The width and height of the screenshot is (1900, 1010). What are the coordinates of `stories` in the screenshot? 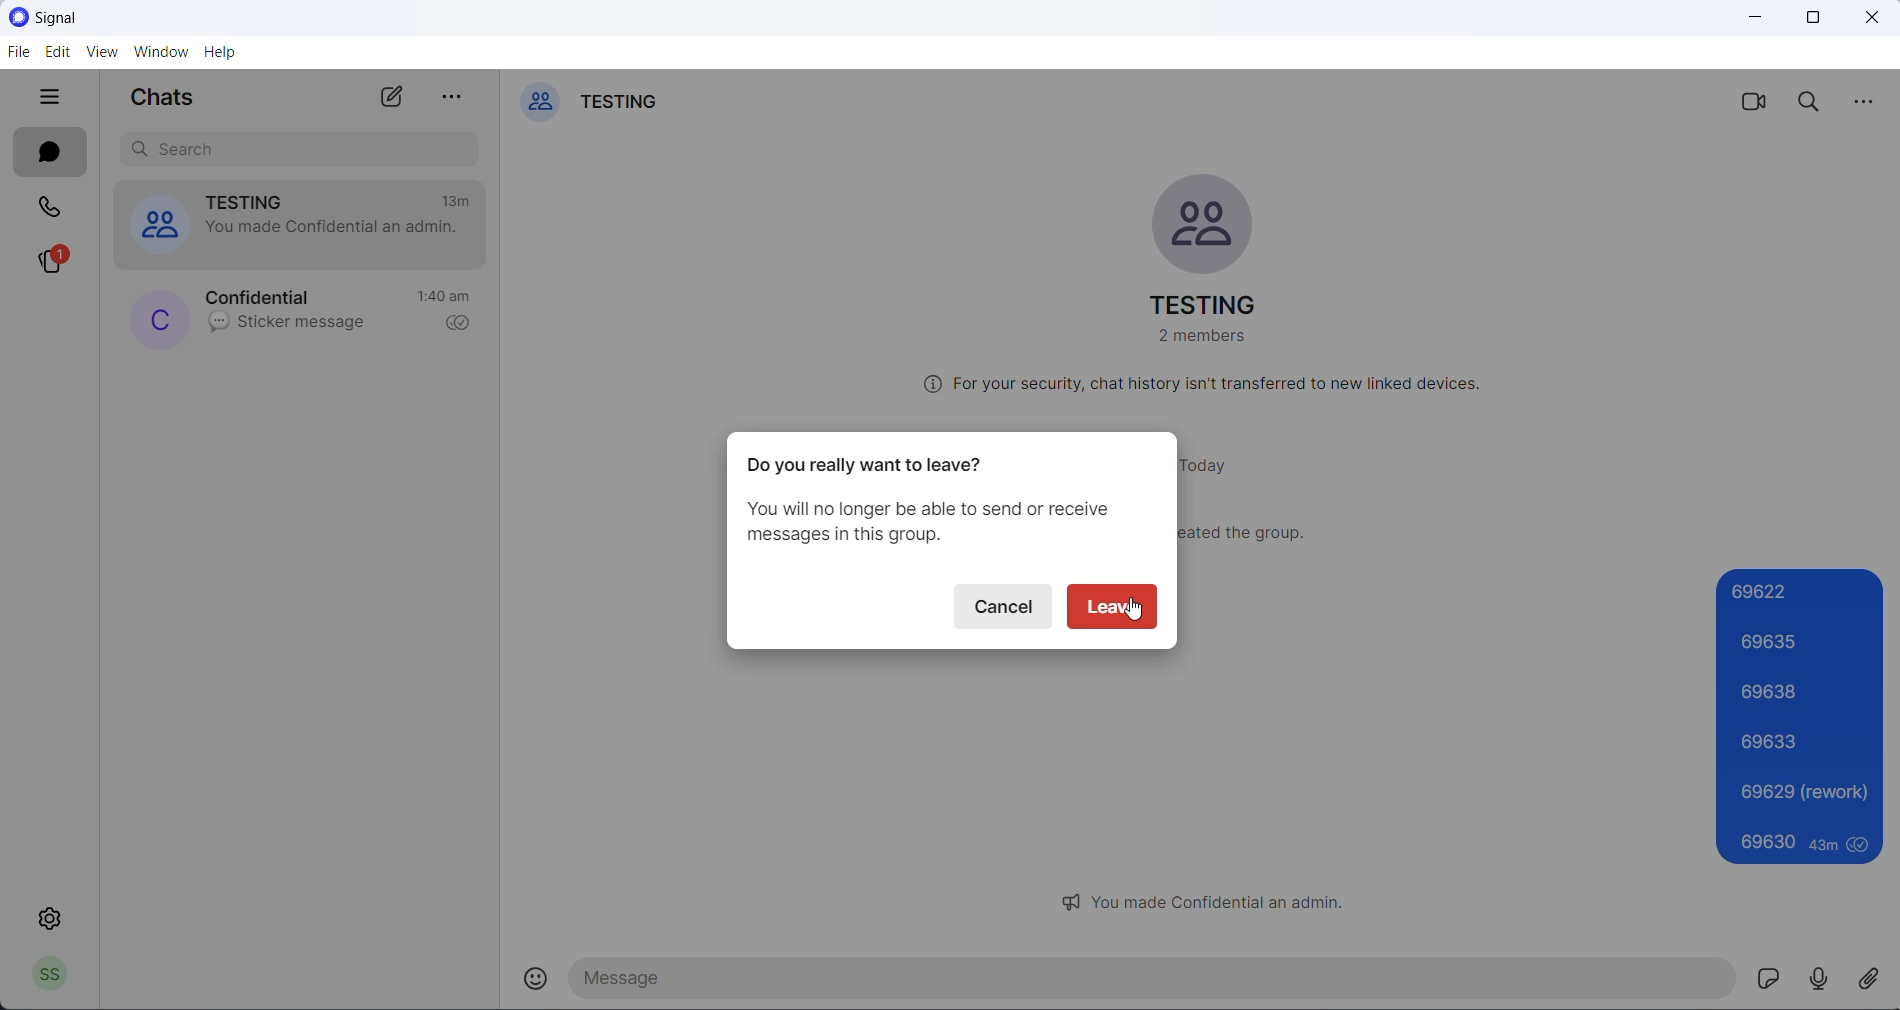 It's located at (55, 263).